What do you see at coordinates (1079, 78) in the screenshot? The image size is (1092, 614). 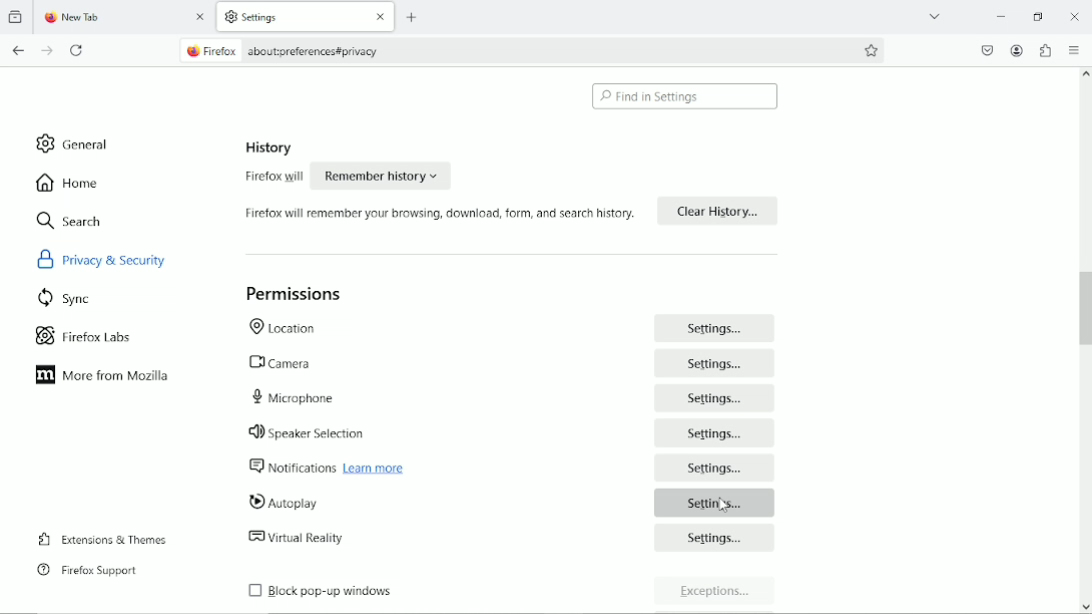 I see `scroll up` at bounding box center [1079, 78].